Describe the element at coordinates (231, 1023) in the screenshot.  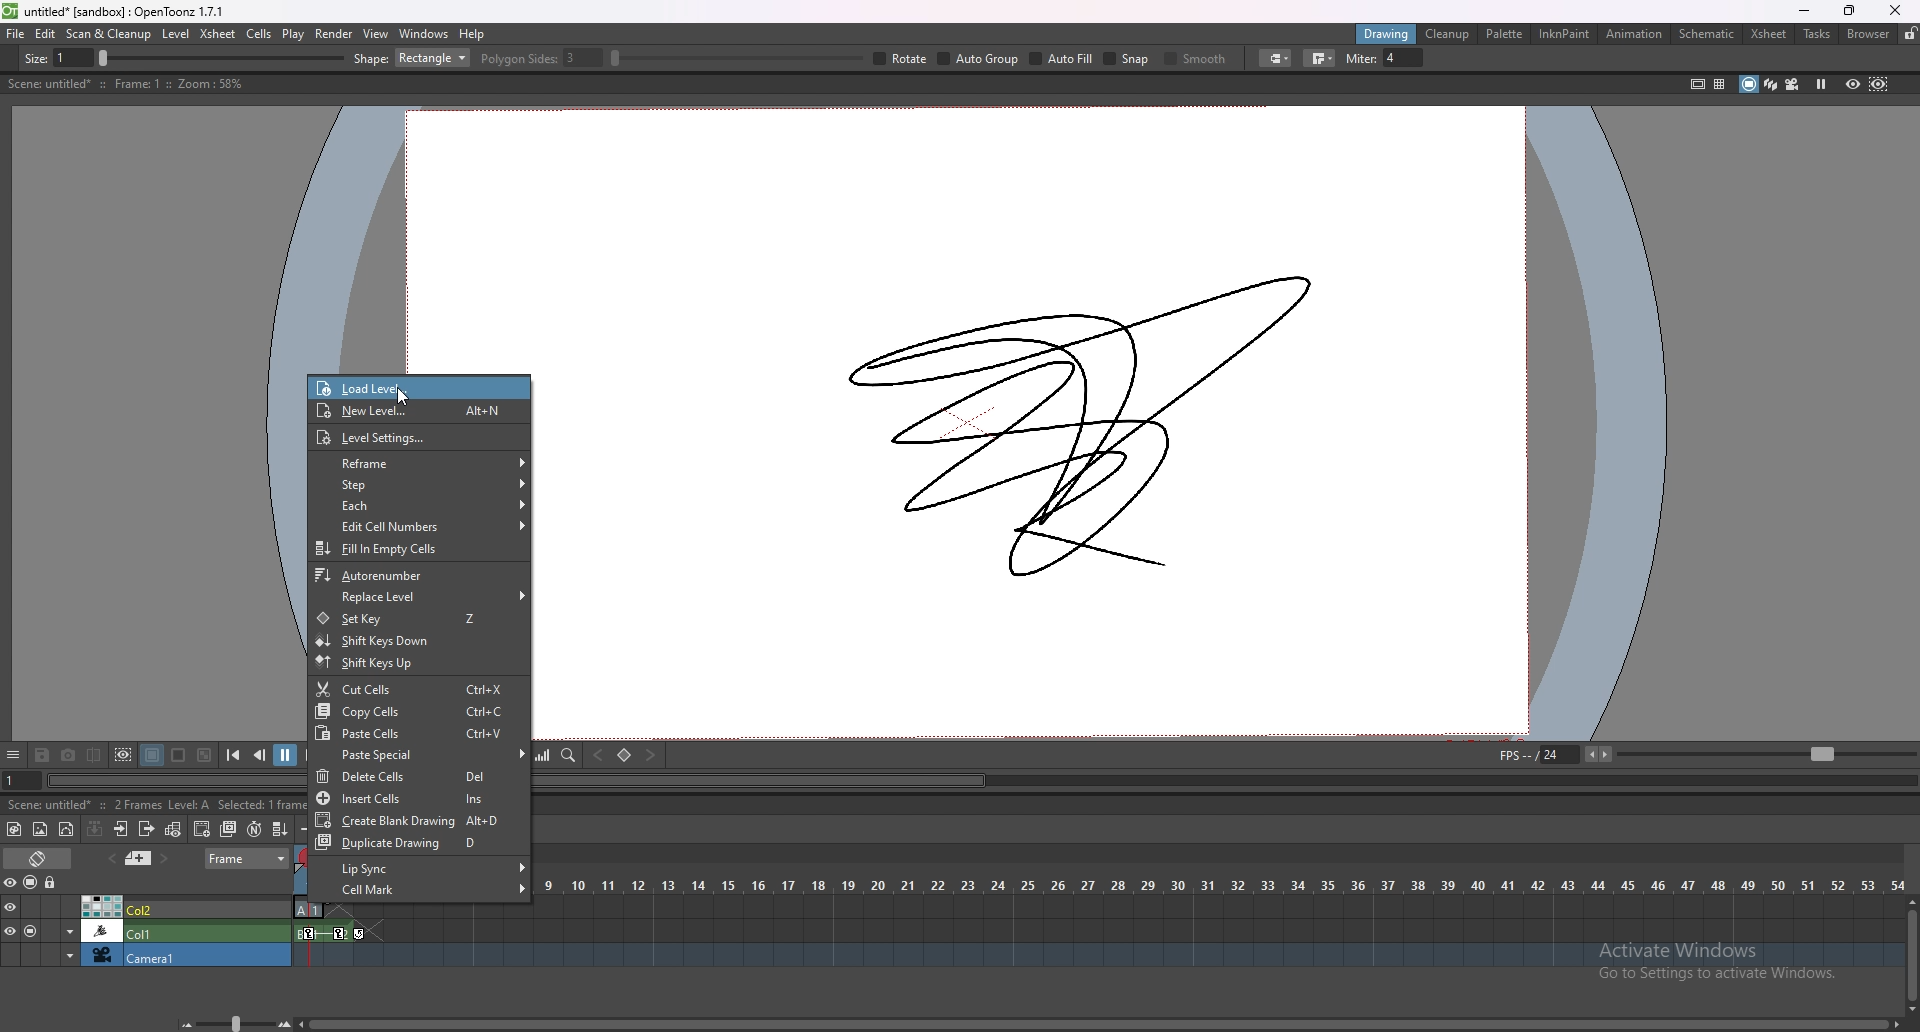
I see `zoom` at that location.